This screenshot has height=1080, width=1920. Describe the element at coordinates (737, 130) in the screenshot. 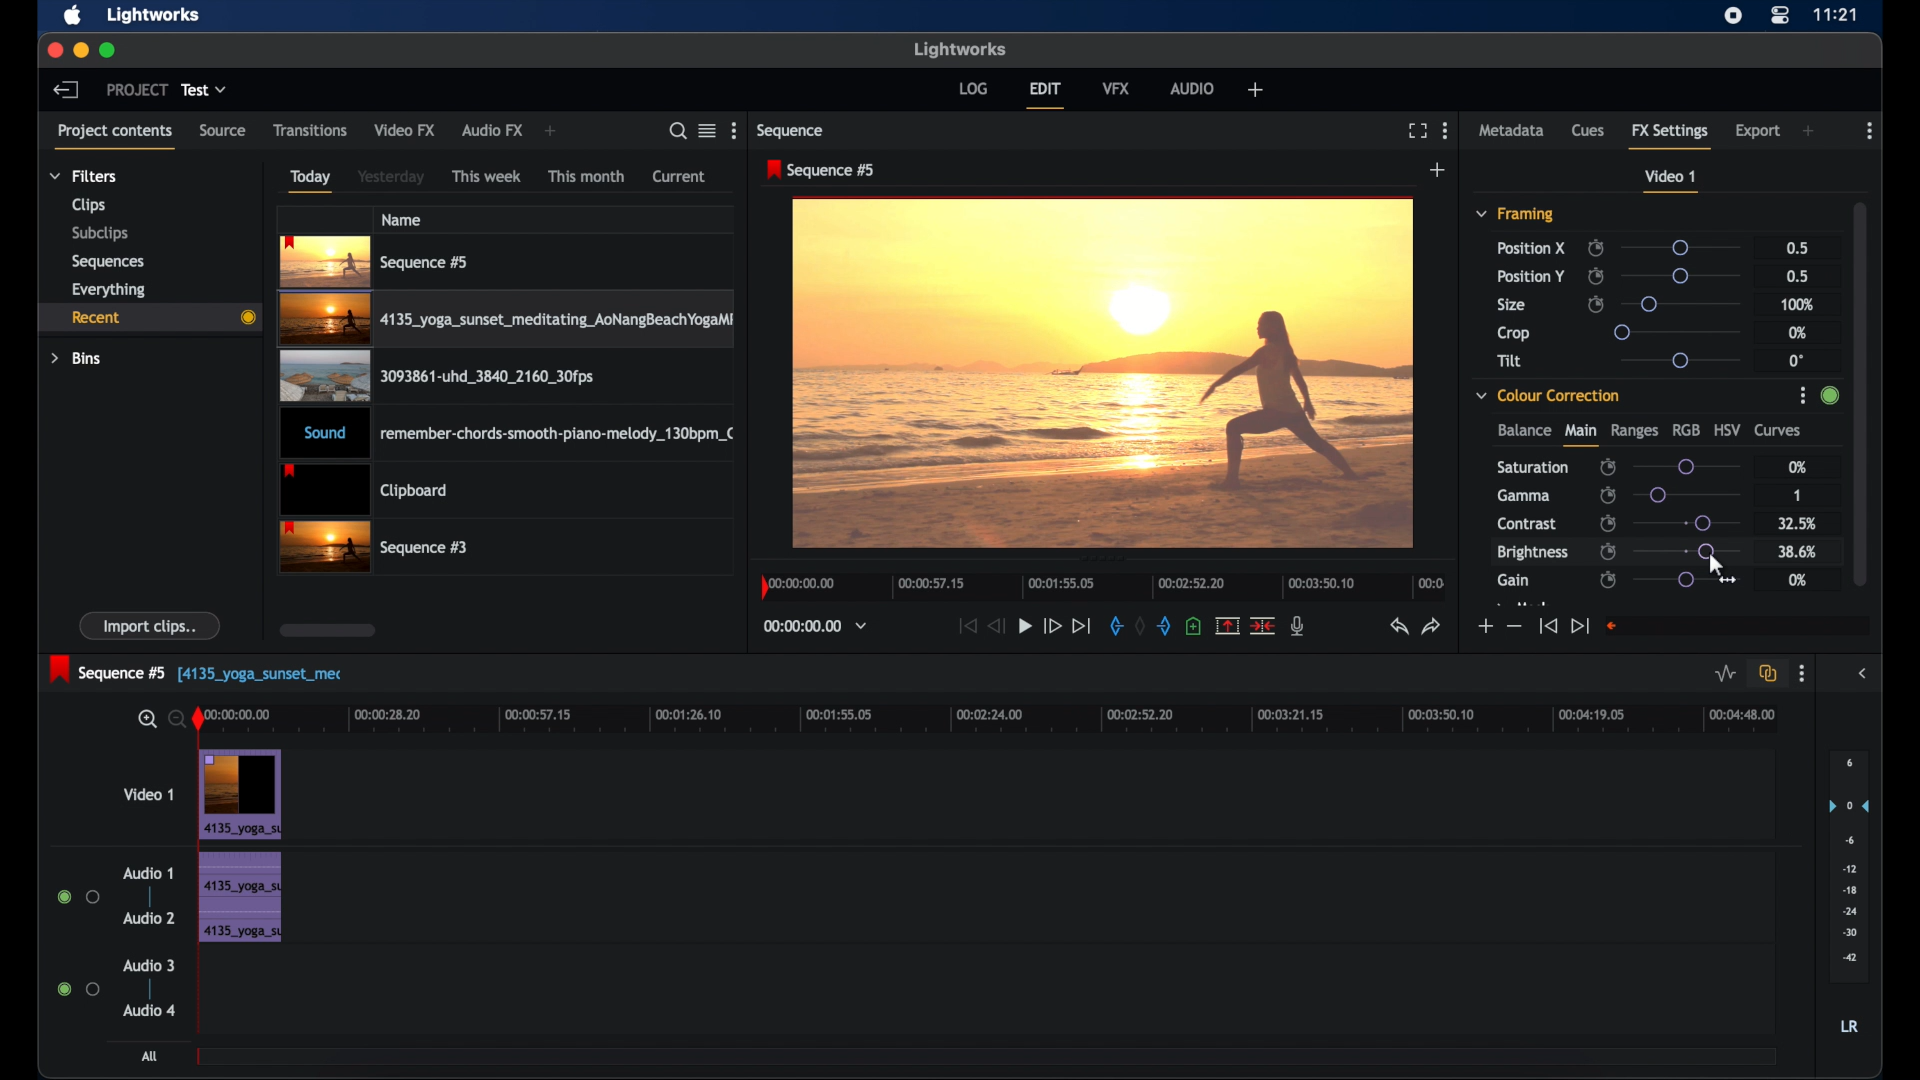

I see `more options` at that location.